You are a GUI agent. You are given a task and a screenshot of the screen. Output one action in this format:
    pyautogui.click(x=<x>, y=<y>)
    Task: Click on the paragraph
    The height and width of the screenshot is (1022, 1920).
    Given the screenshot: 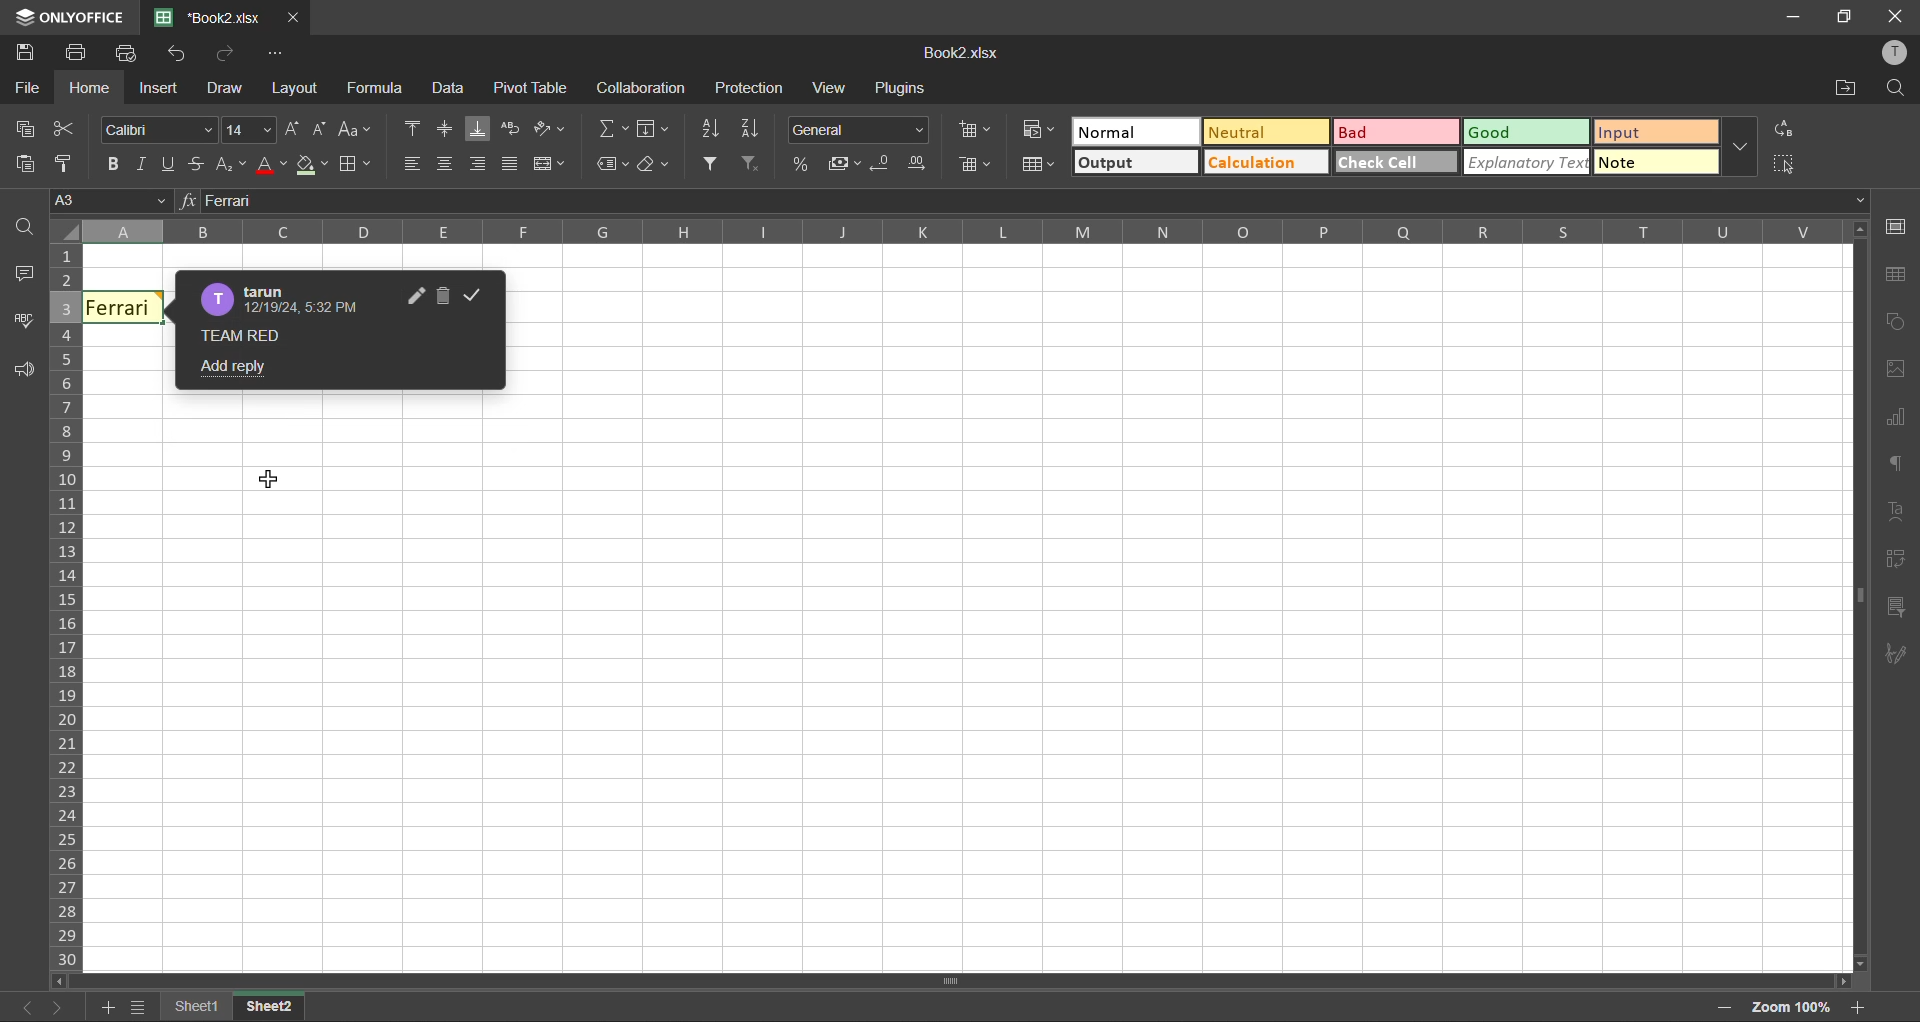 What is the action you would take?
    pyautogui.click(x=1901, y=466)
    